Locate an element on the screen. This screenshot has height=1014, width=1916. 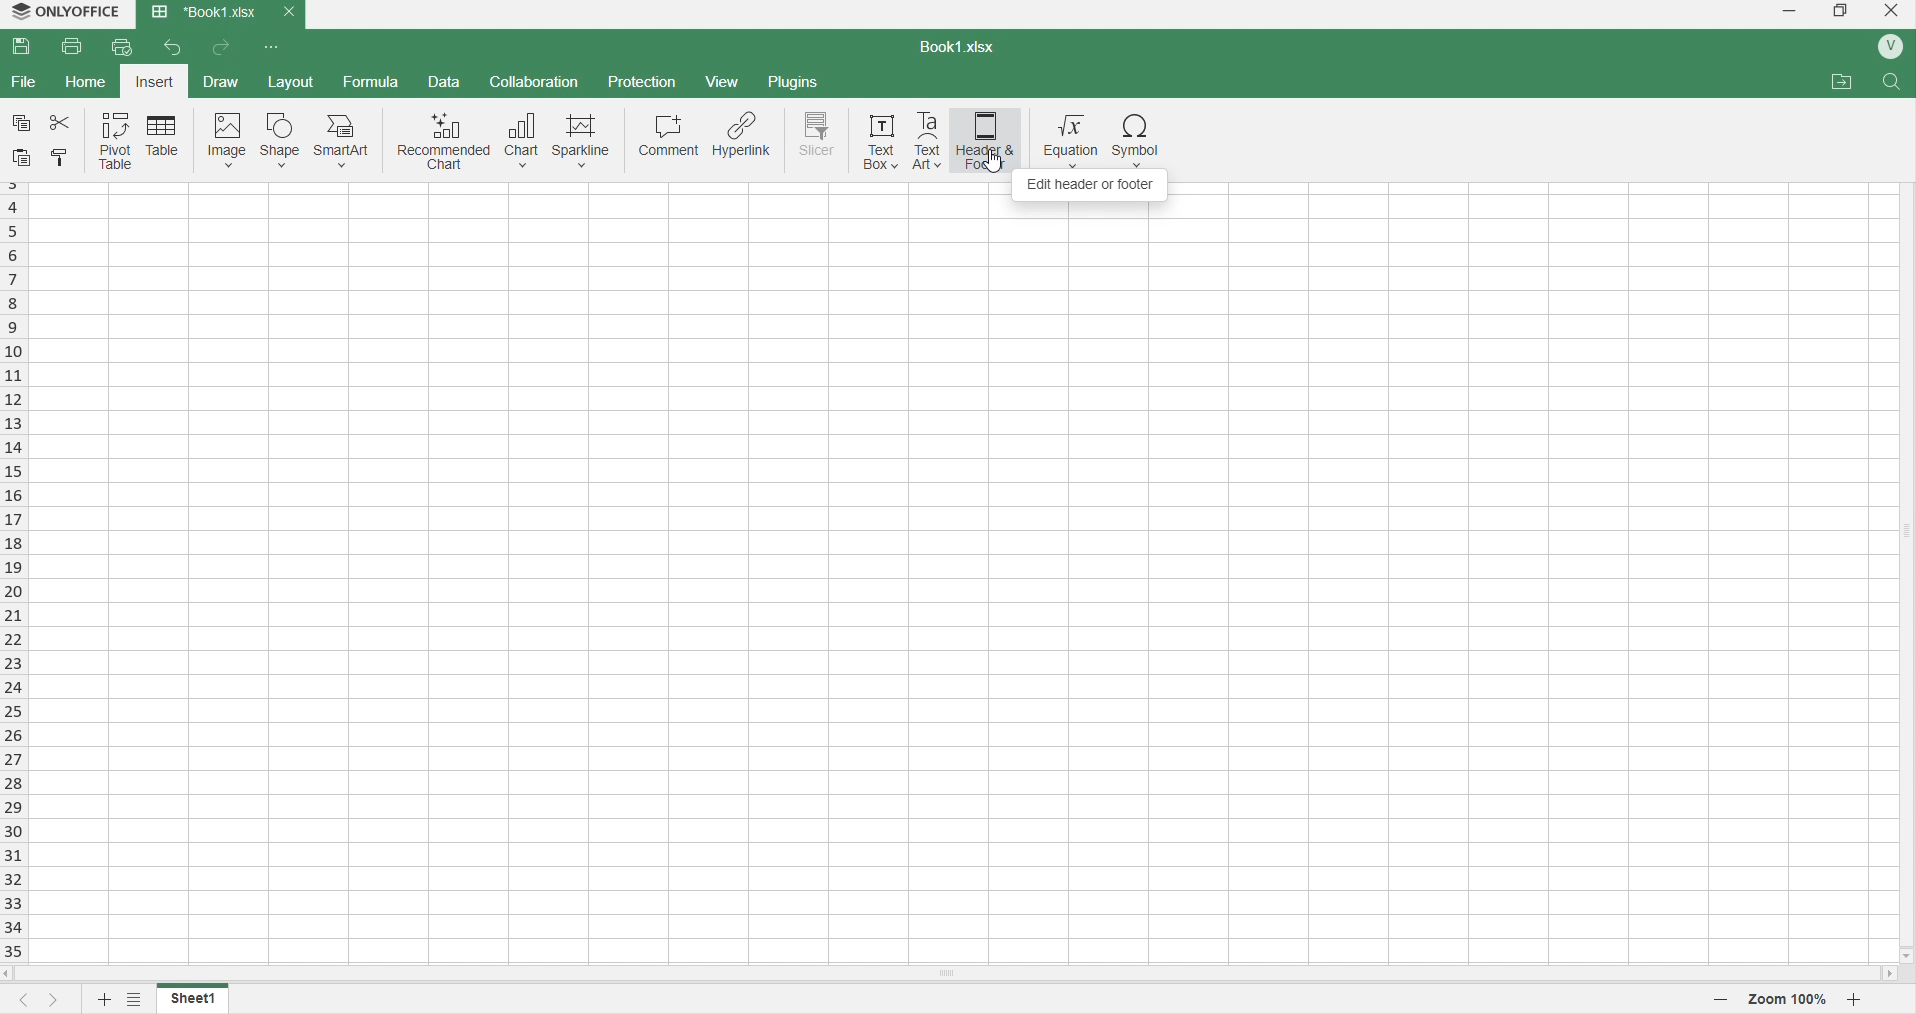
print is located at coordinates (74, 46).